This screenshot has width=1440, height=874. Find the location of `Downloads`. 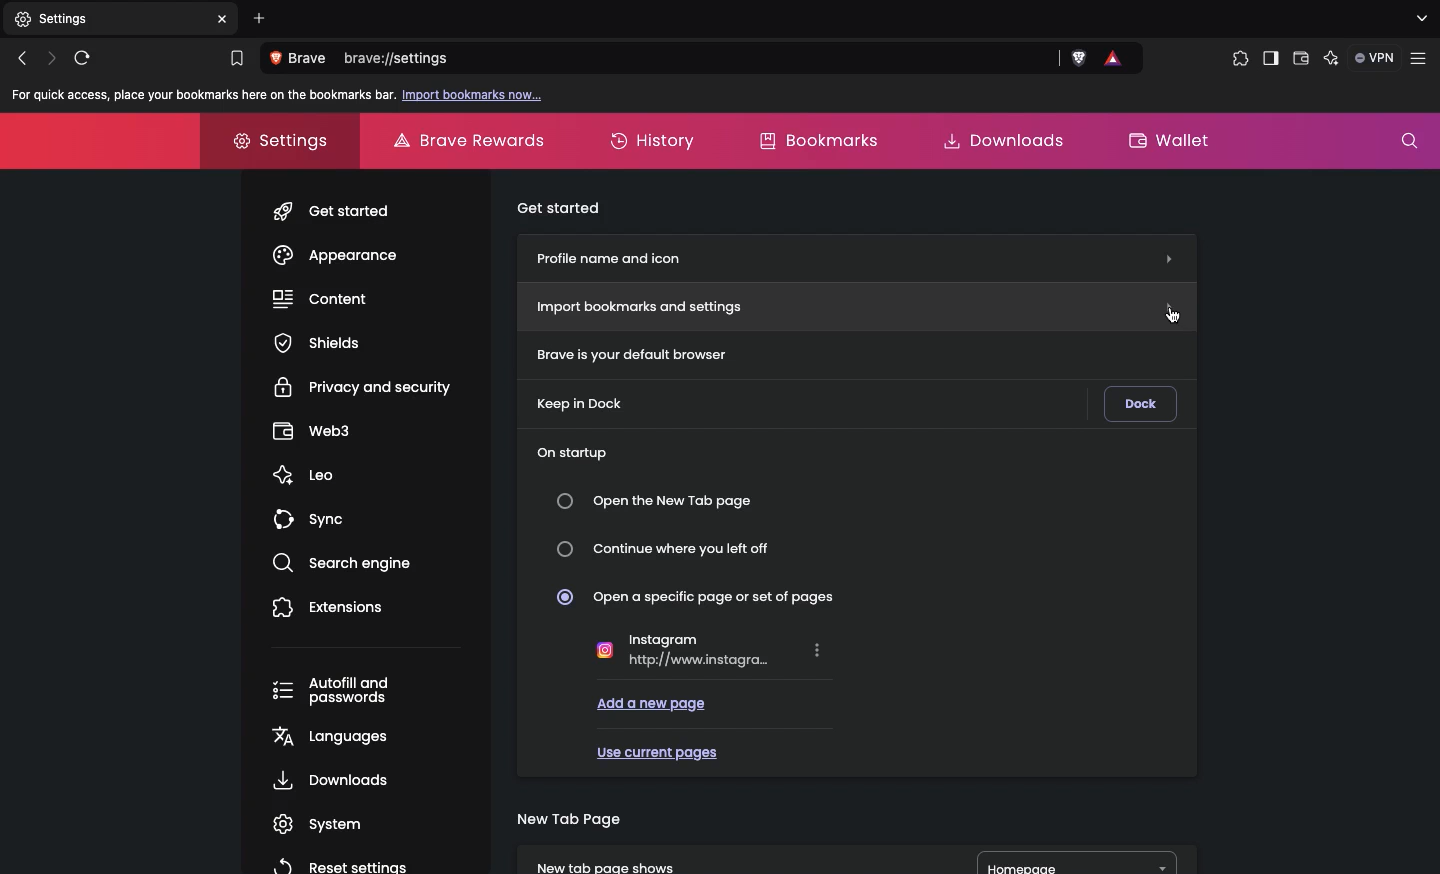

Downloads is located at coordinates (327, 780).